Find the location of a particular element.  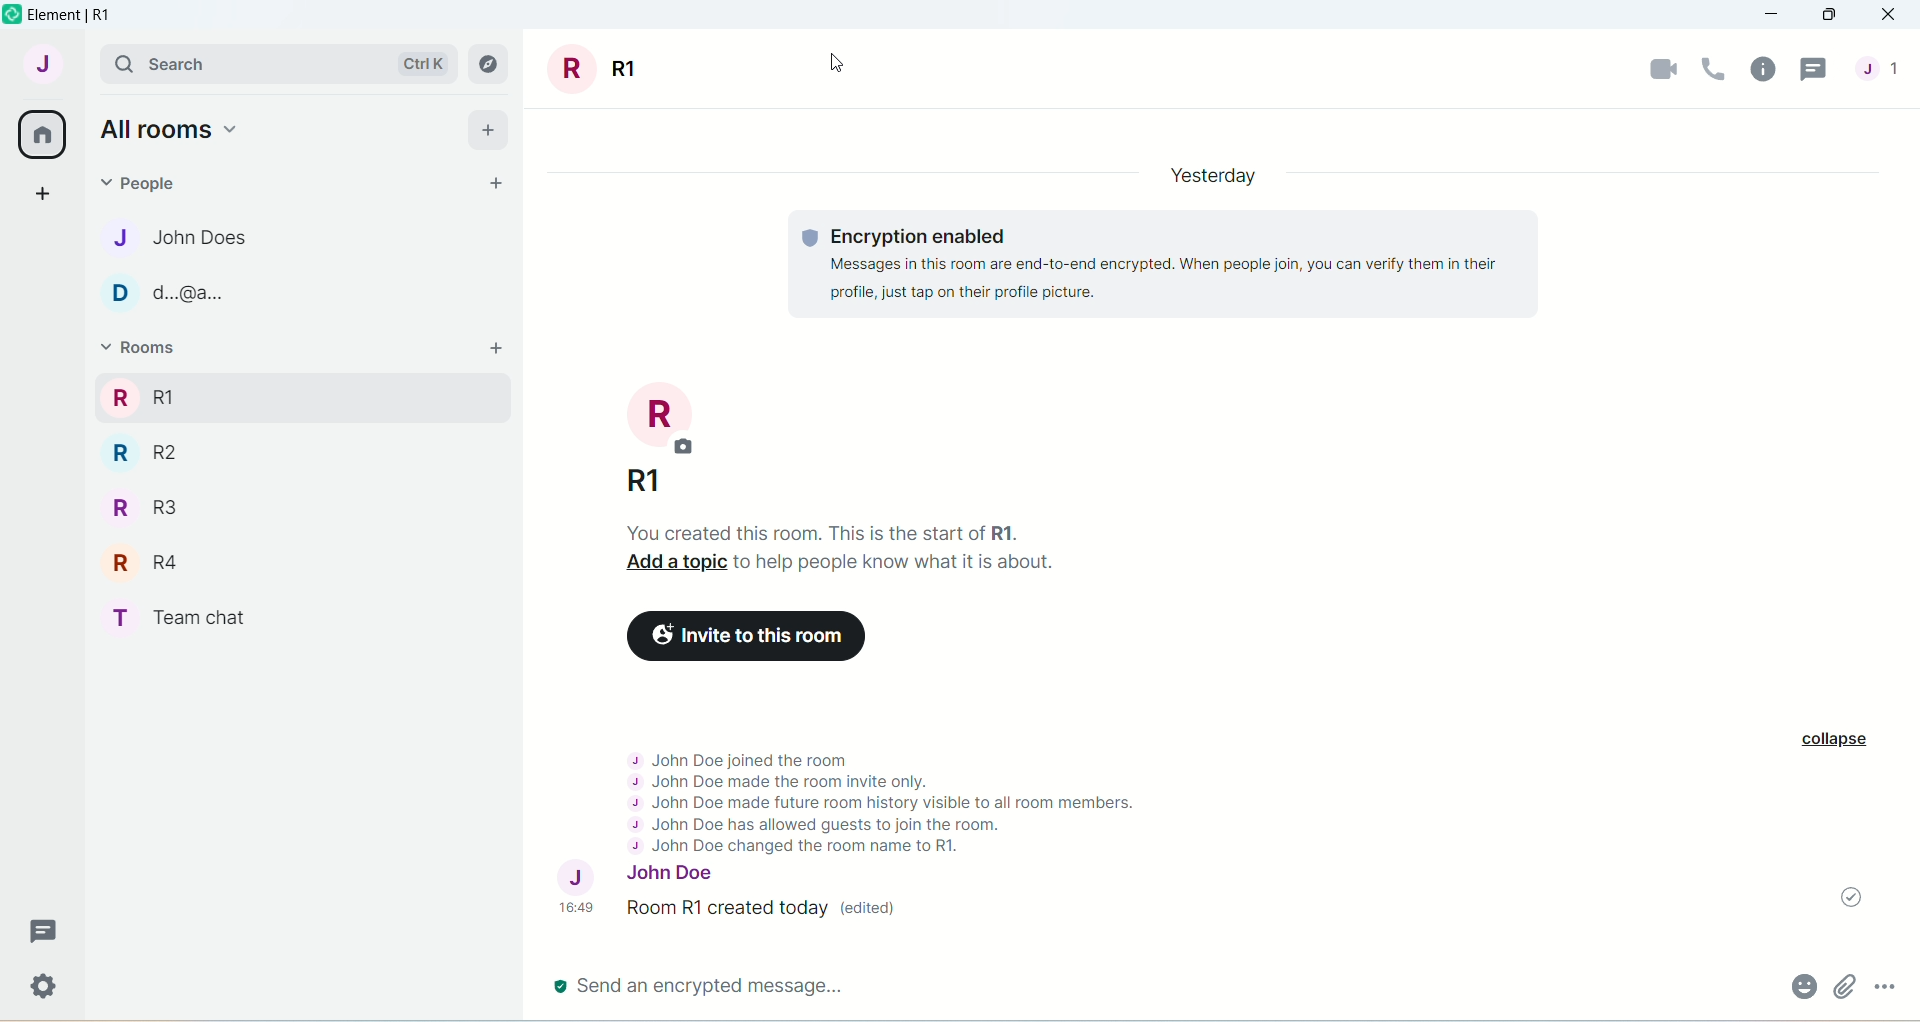

John Doe is located at coordinates (694, 873).